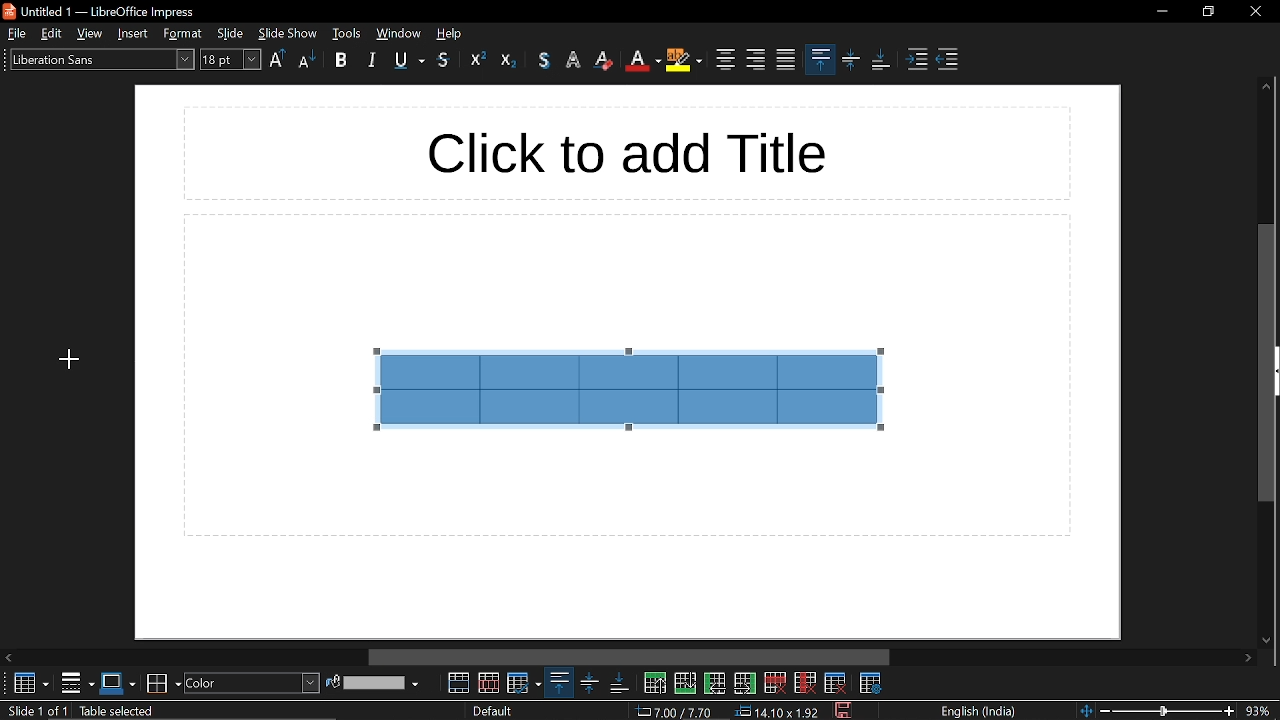 Image resolution: width=1280 pixels, height=720 pixels. What do you see at coordinates (574, 58) in the screenshot?
I see `highlight` at bounding box center [574, 58].